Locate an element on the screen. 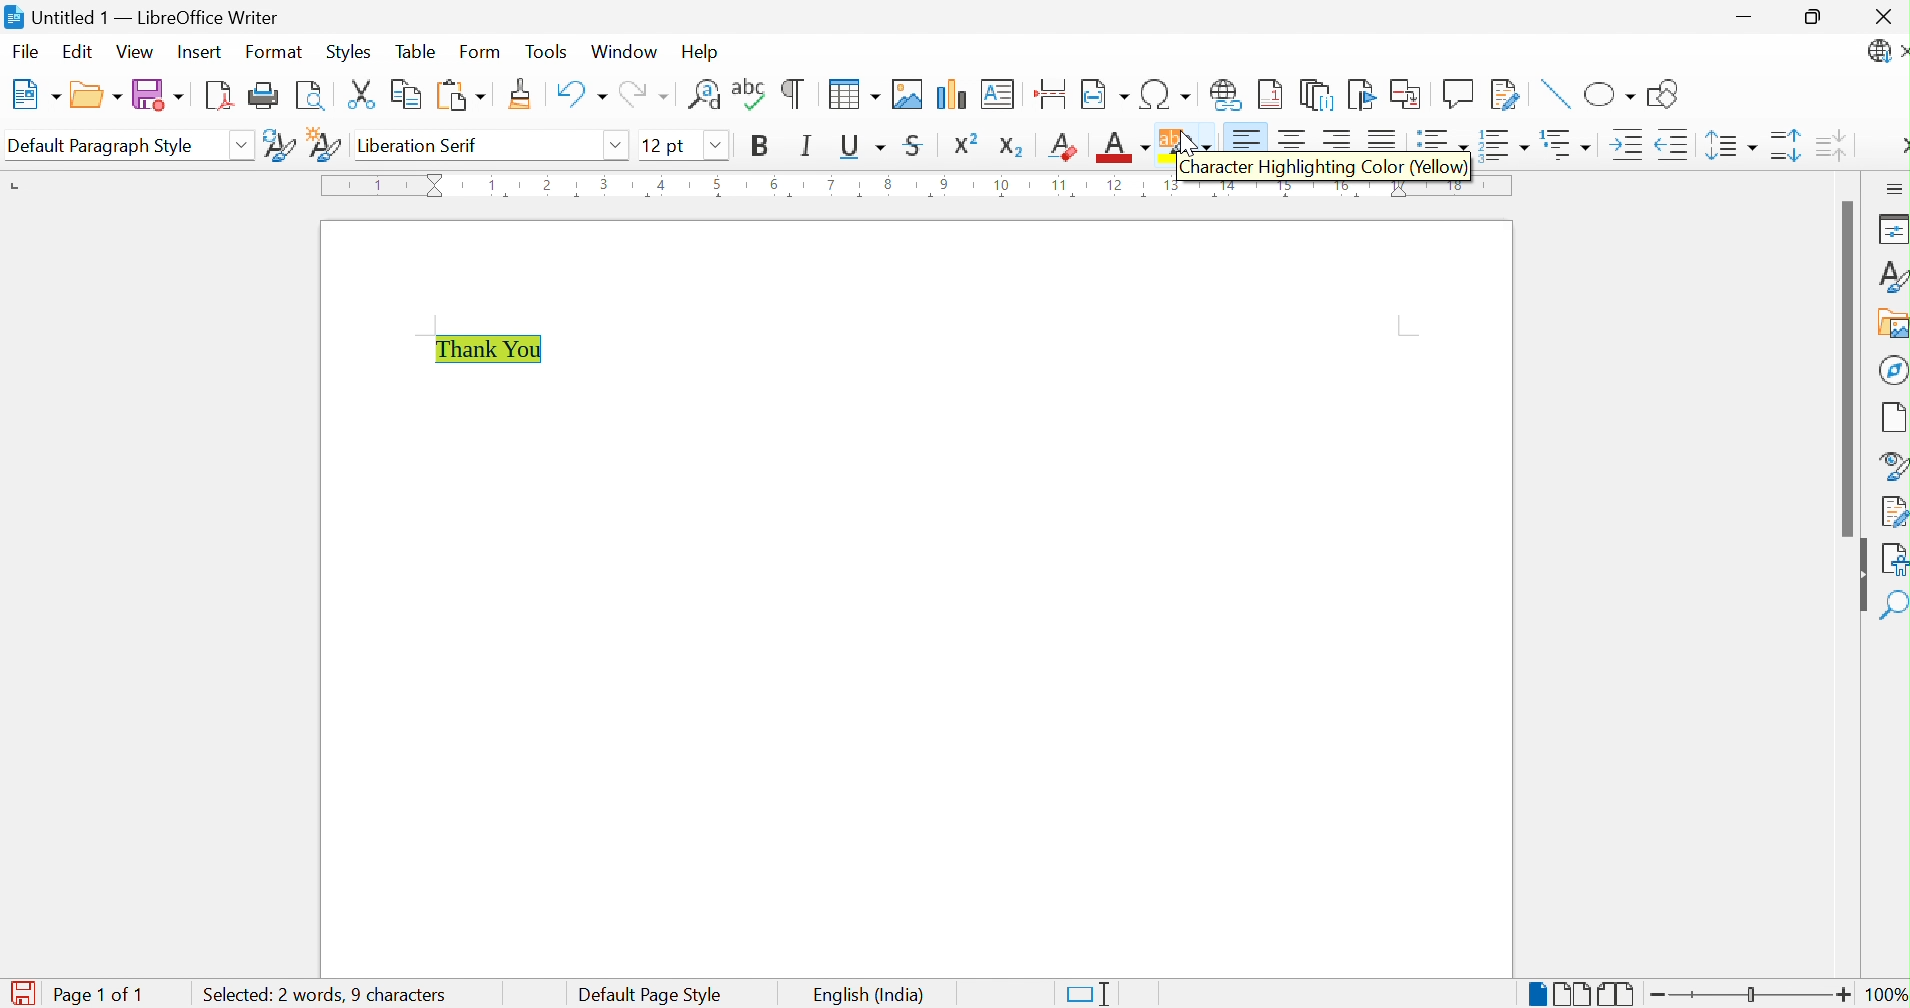 This screenshot has height=1008, width=1910. Insert Field is located at coordinates (1103, 94).